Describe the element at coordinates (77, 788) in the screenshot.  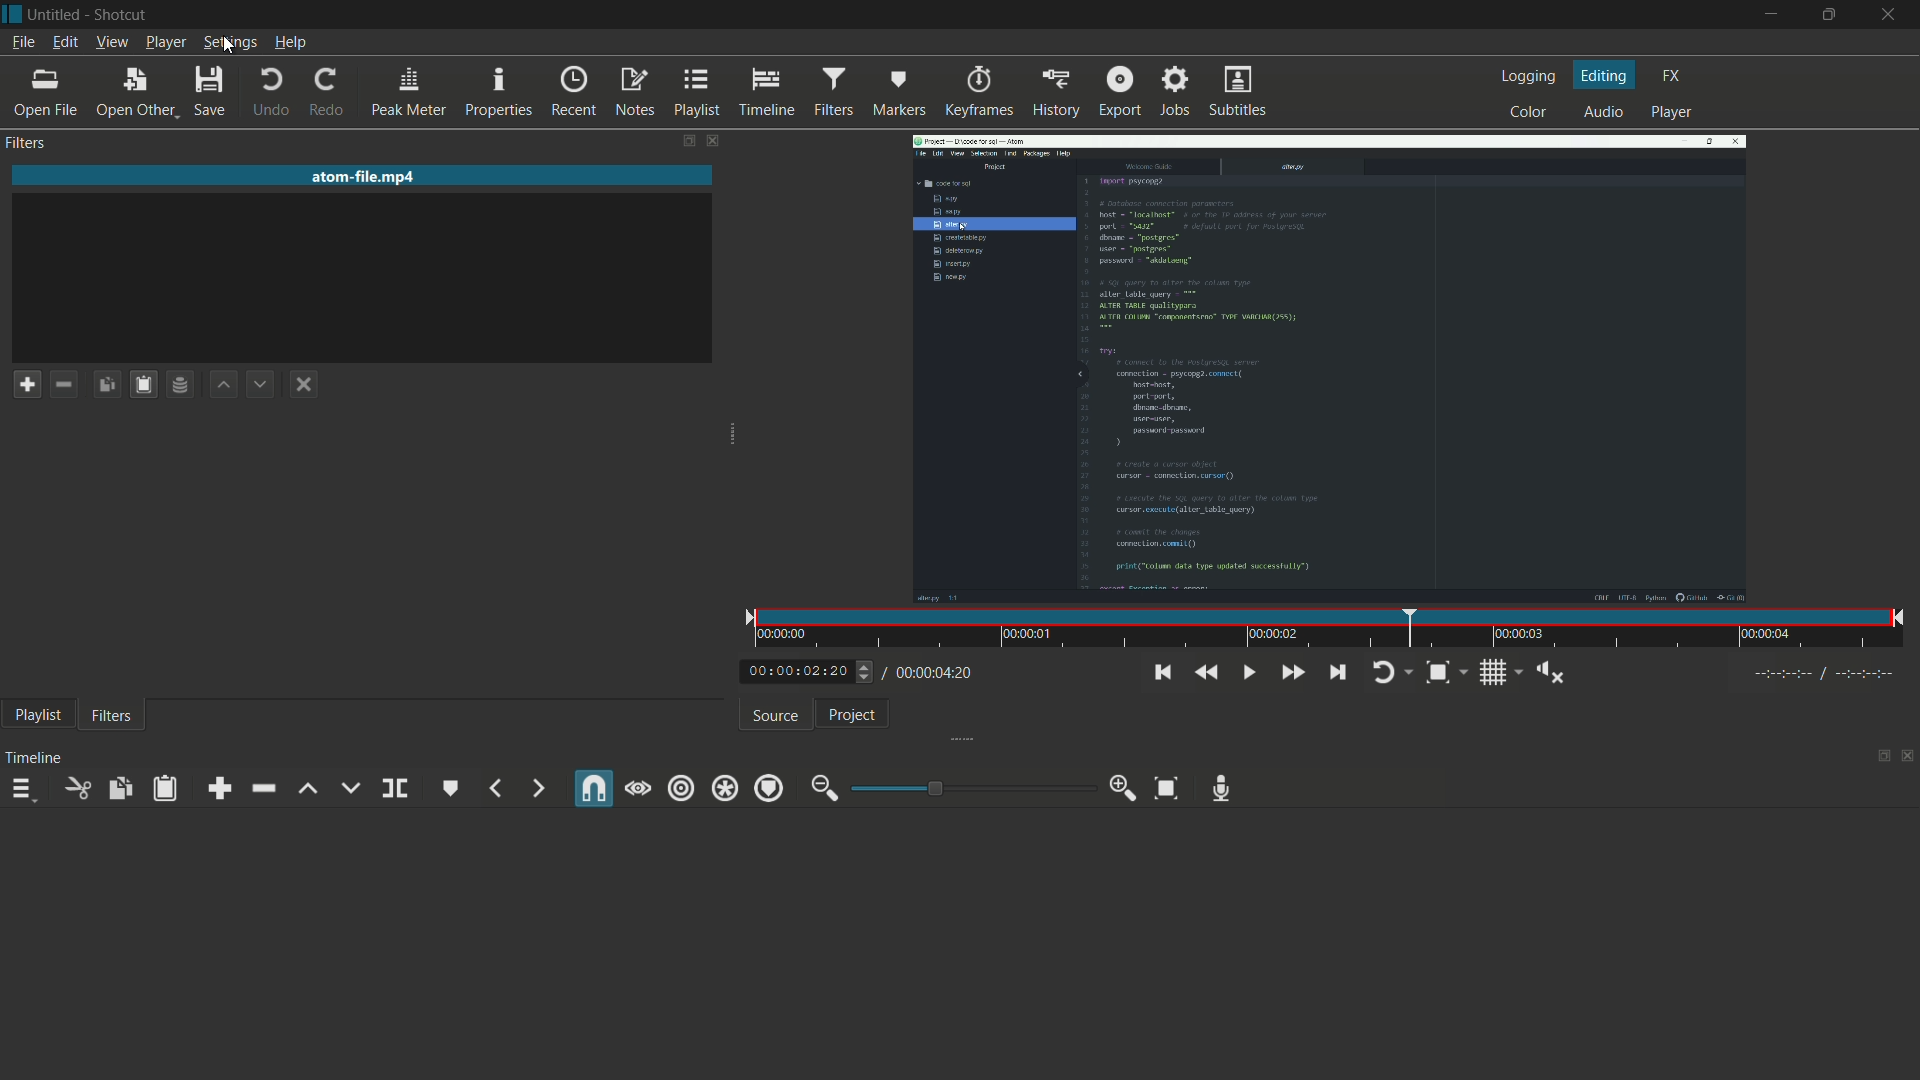
I see `cut` at that location.